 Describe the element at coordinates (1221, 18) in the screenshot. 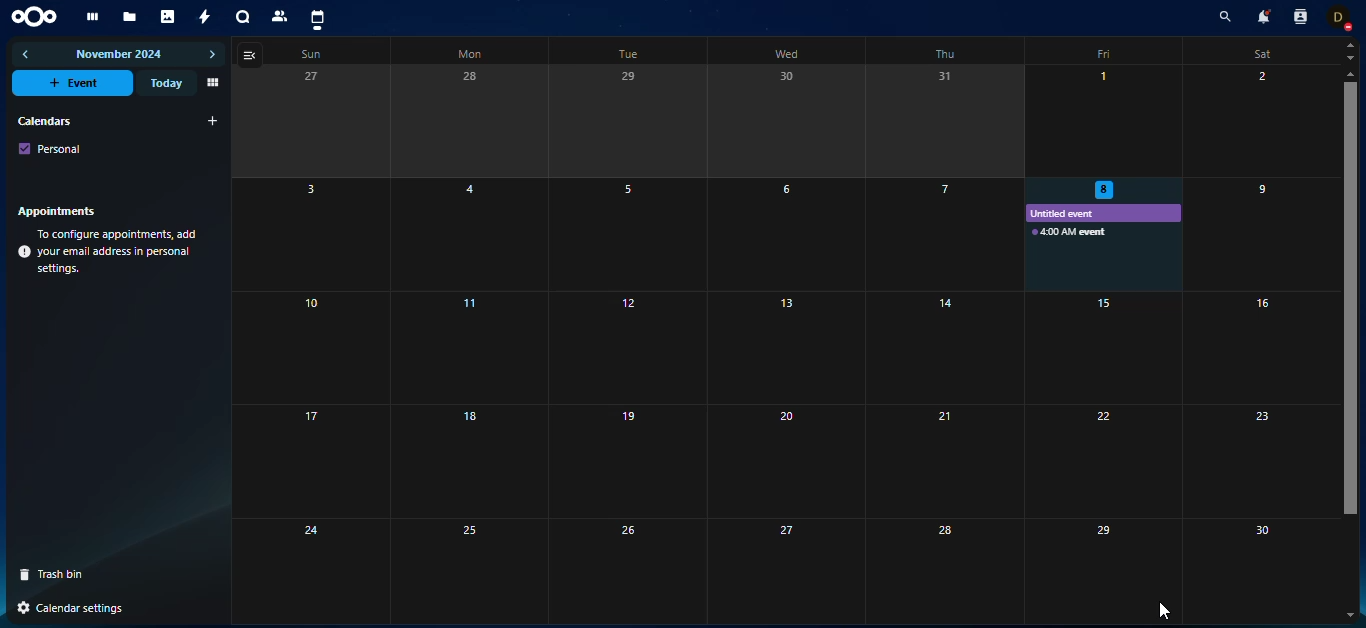

I see `search` at that location.